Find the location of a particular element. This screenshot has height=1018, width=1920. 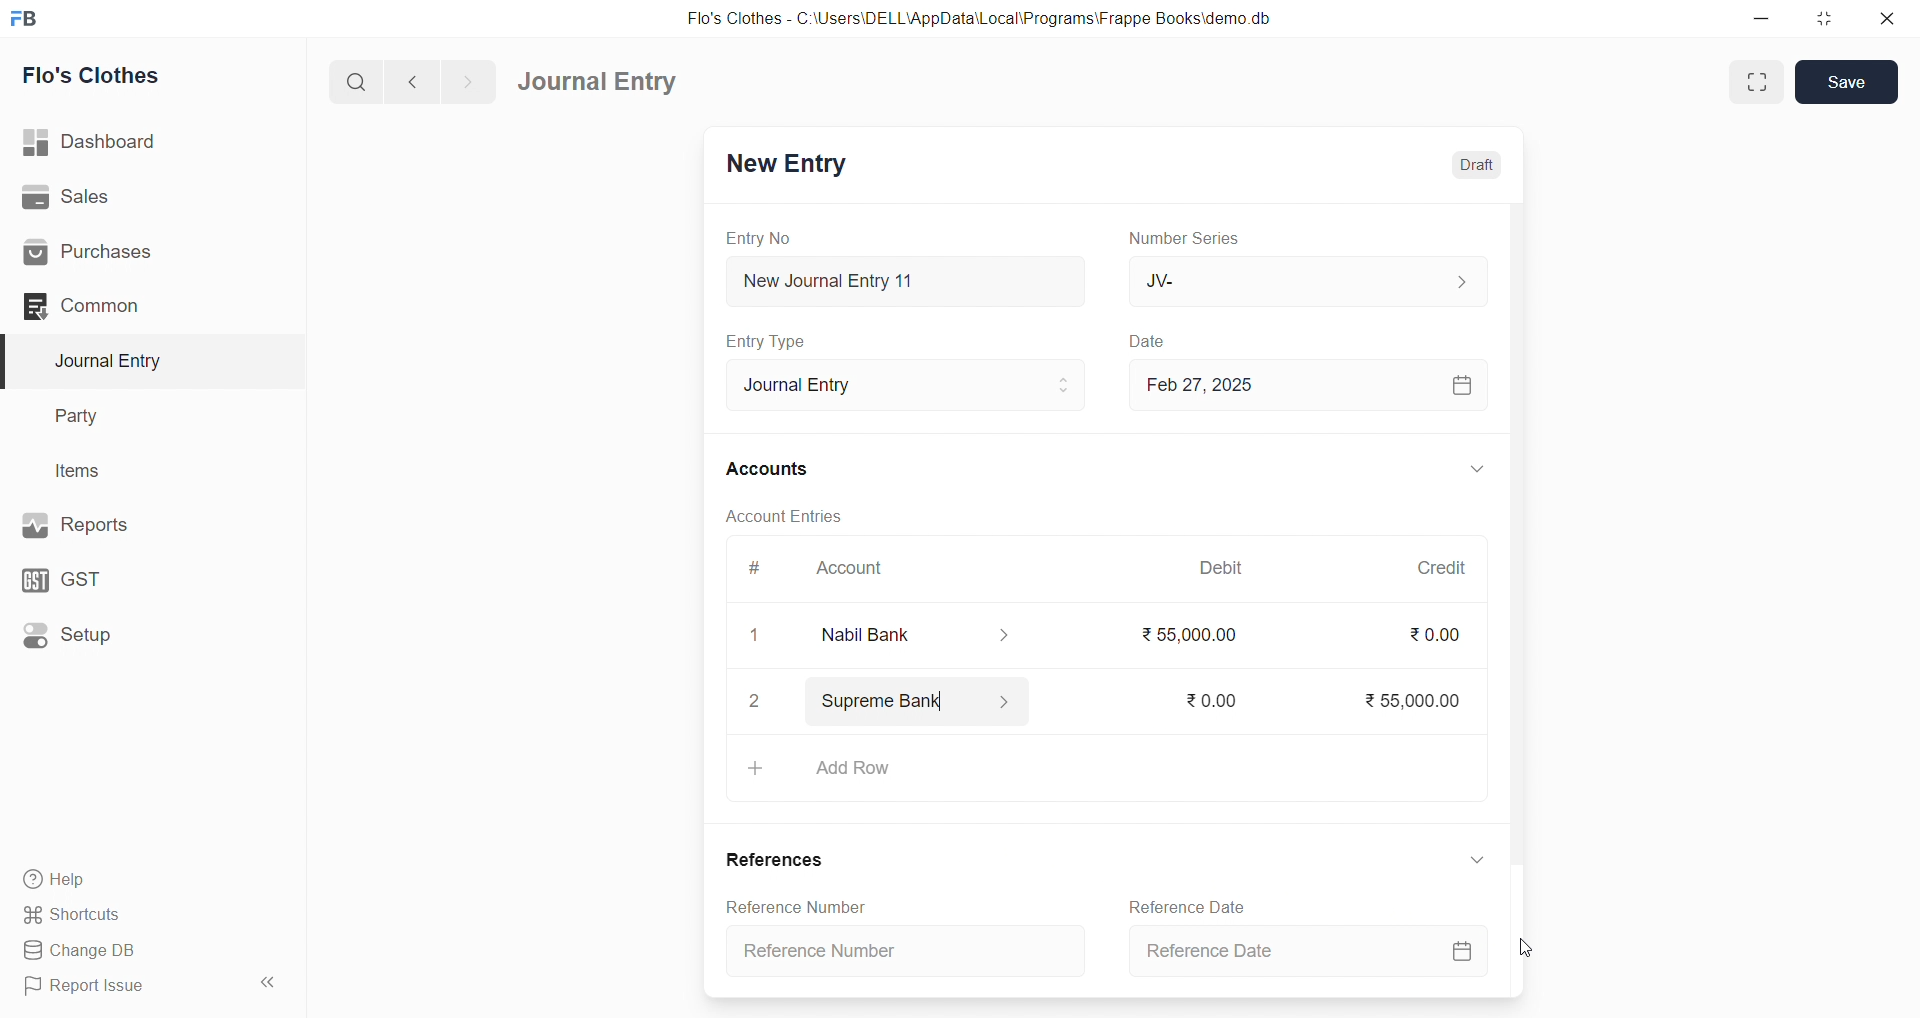

EXPAND/COLLAPSE is located at coordinates (1476, 469).